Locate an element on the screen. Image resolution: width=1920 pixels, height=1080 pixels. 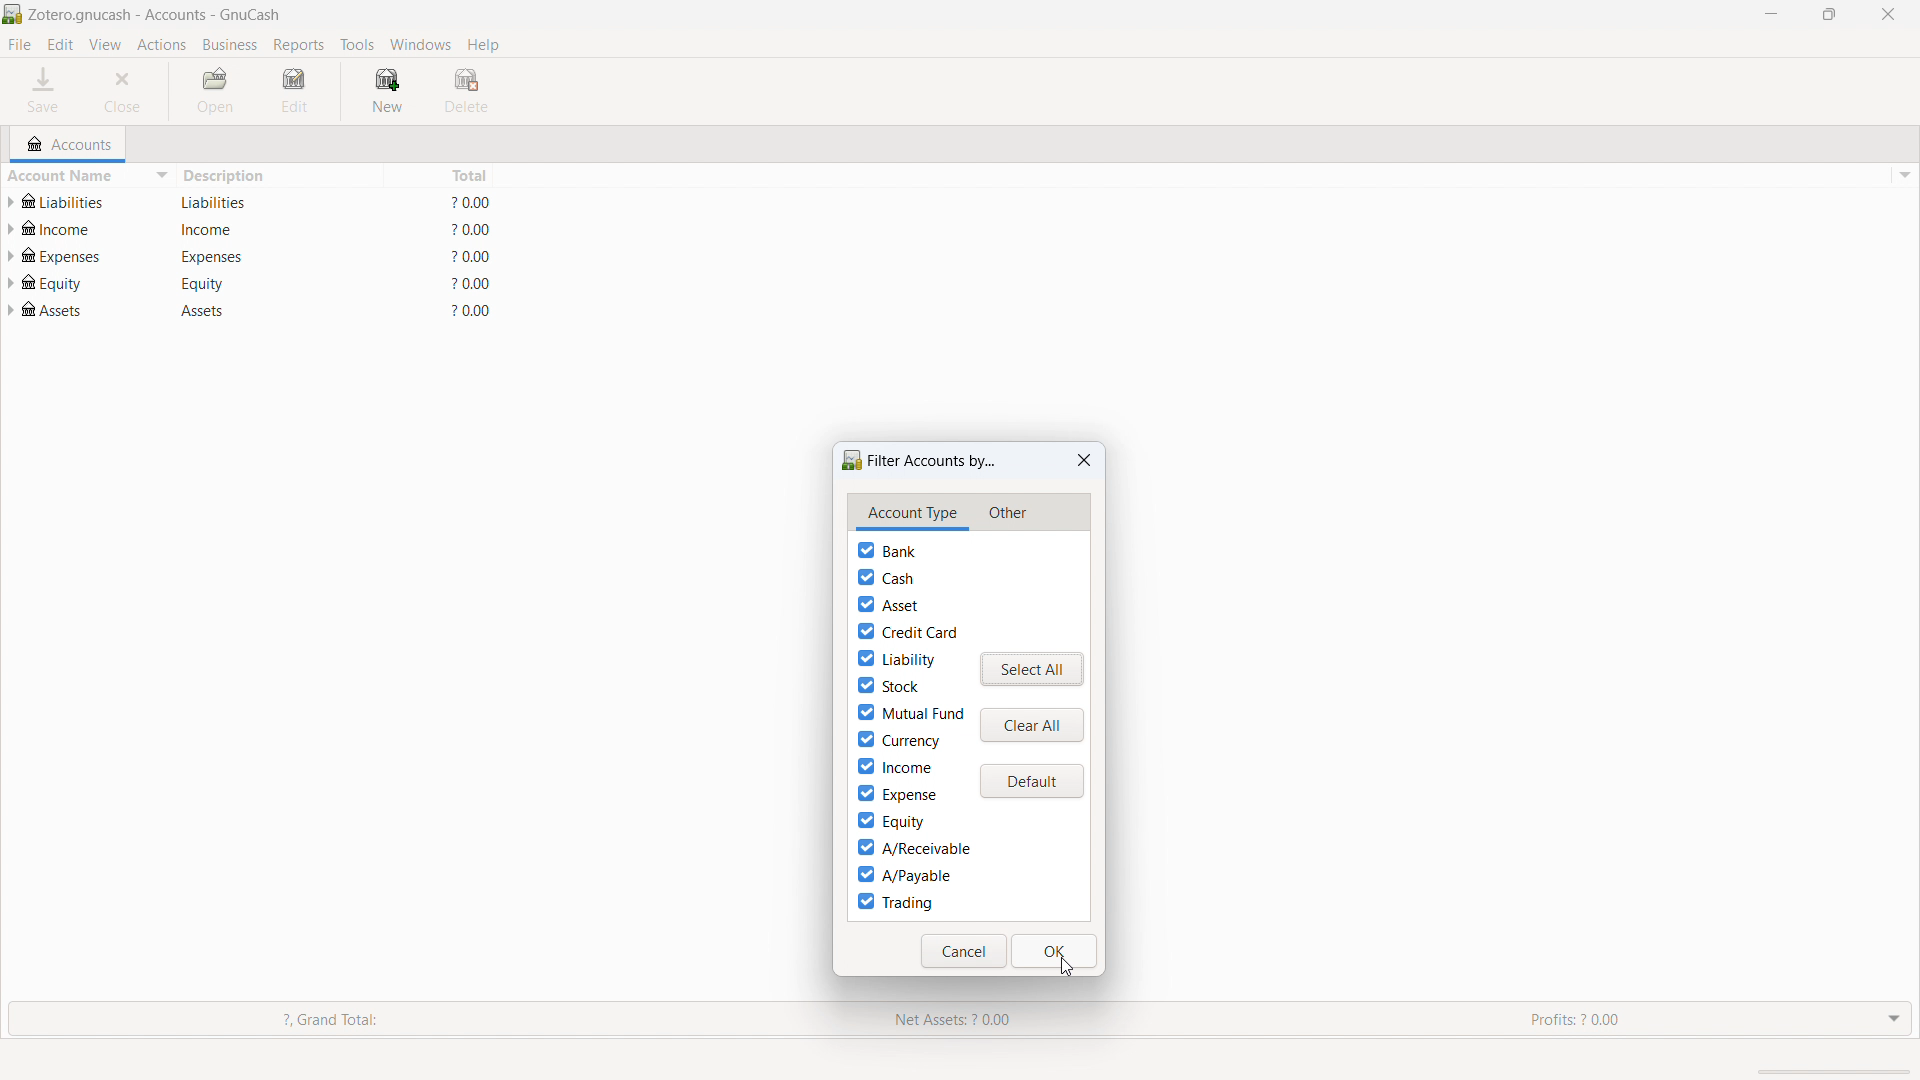
account name is located at coordinates (73, 229).